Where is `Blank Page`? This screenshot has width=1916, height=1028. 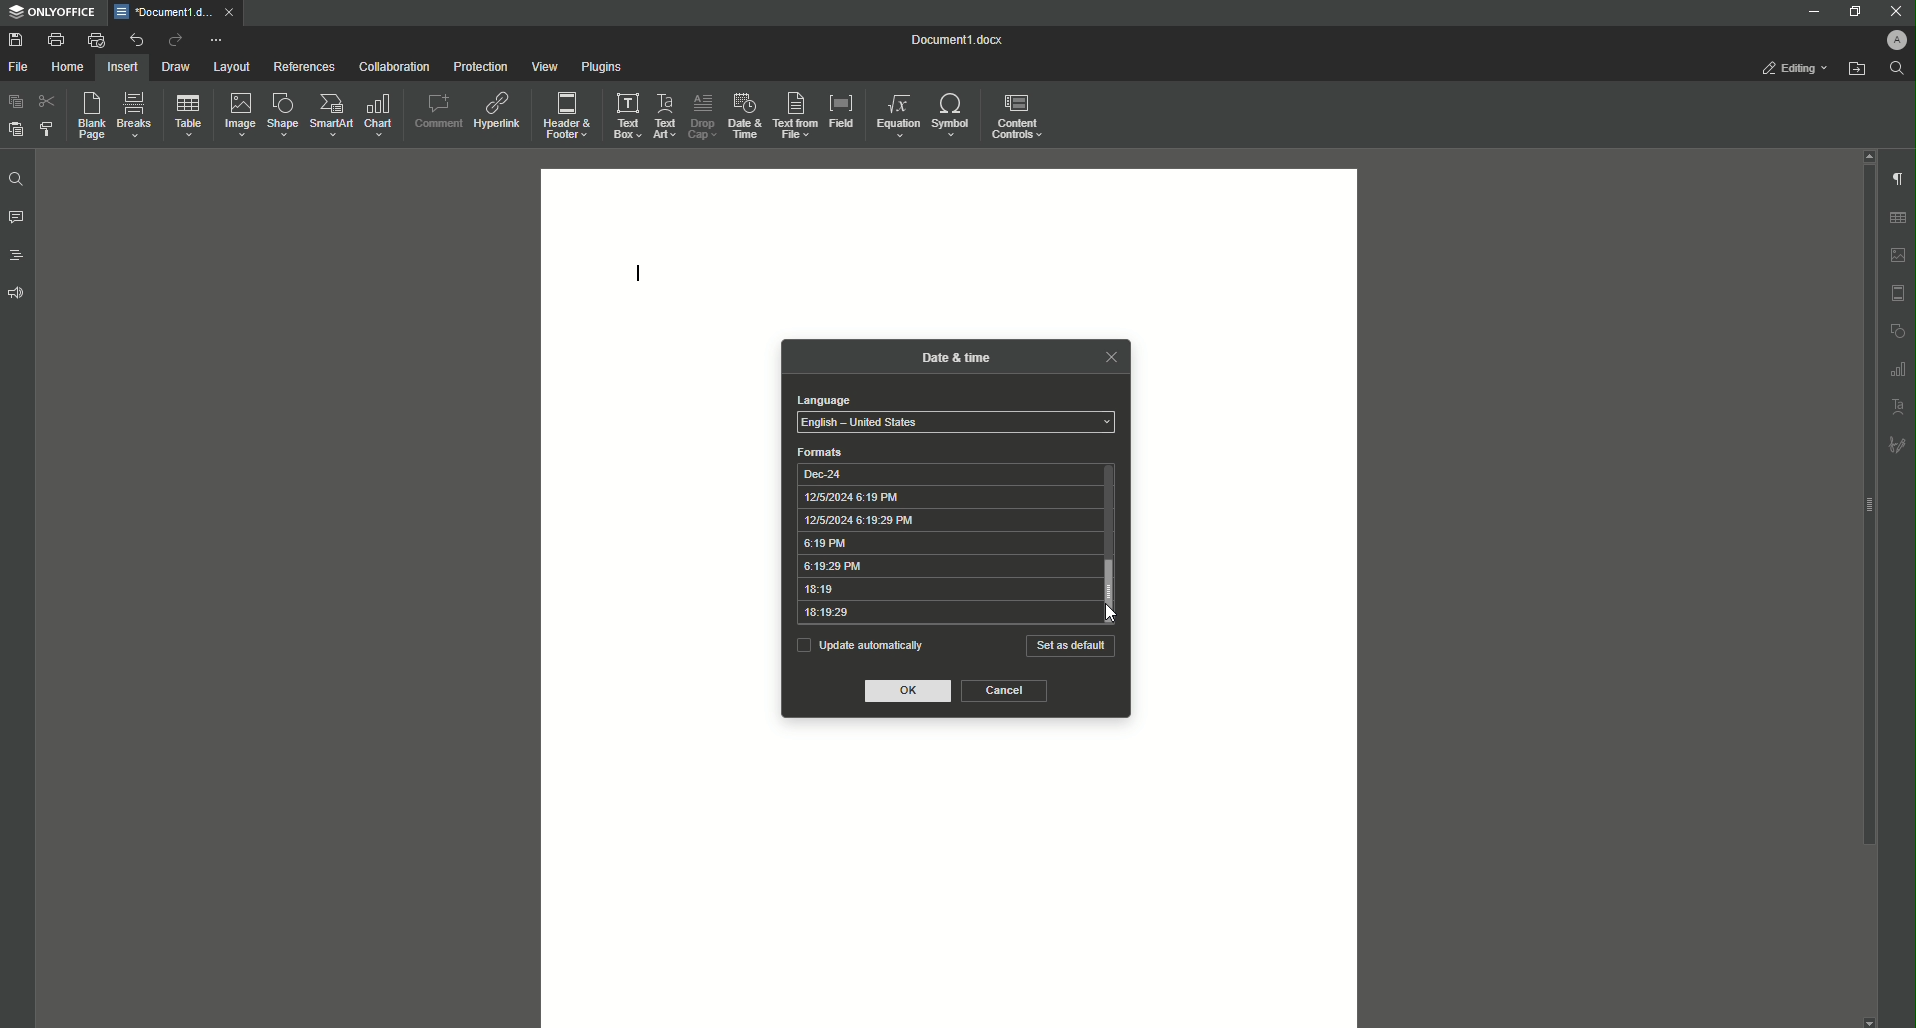 Blank Page is located at coordinates (86, 116).